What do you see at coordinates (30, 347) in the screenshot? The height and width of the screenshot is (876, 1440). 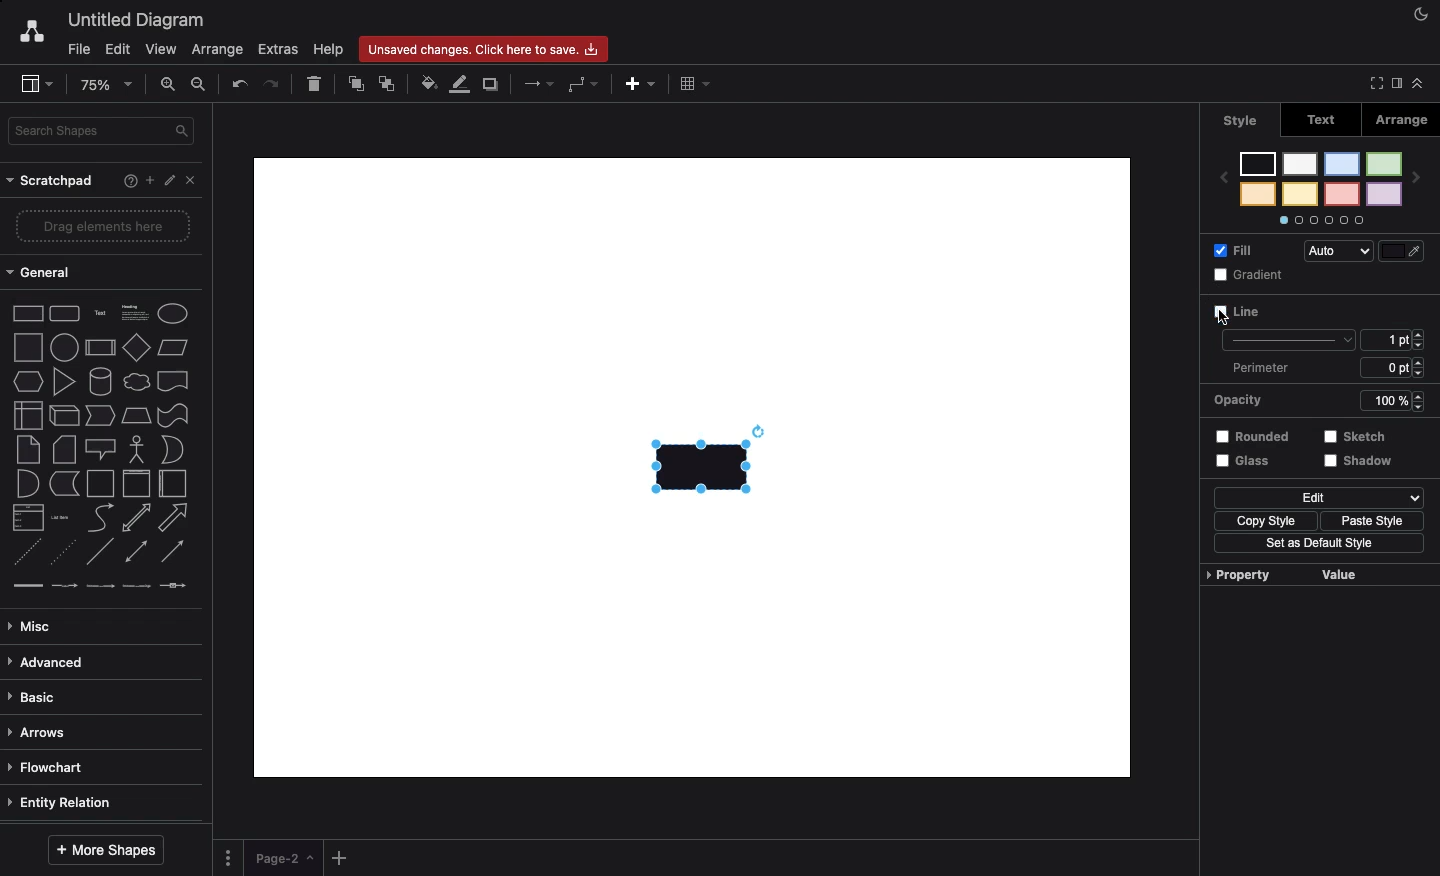 I see `square` at bounding box center [30, 347].